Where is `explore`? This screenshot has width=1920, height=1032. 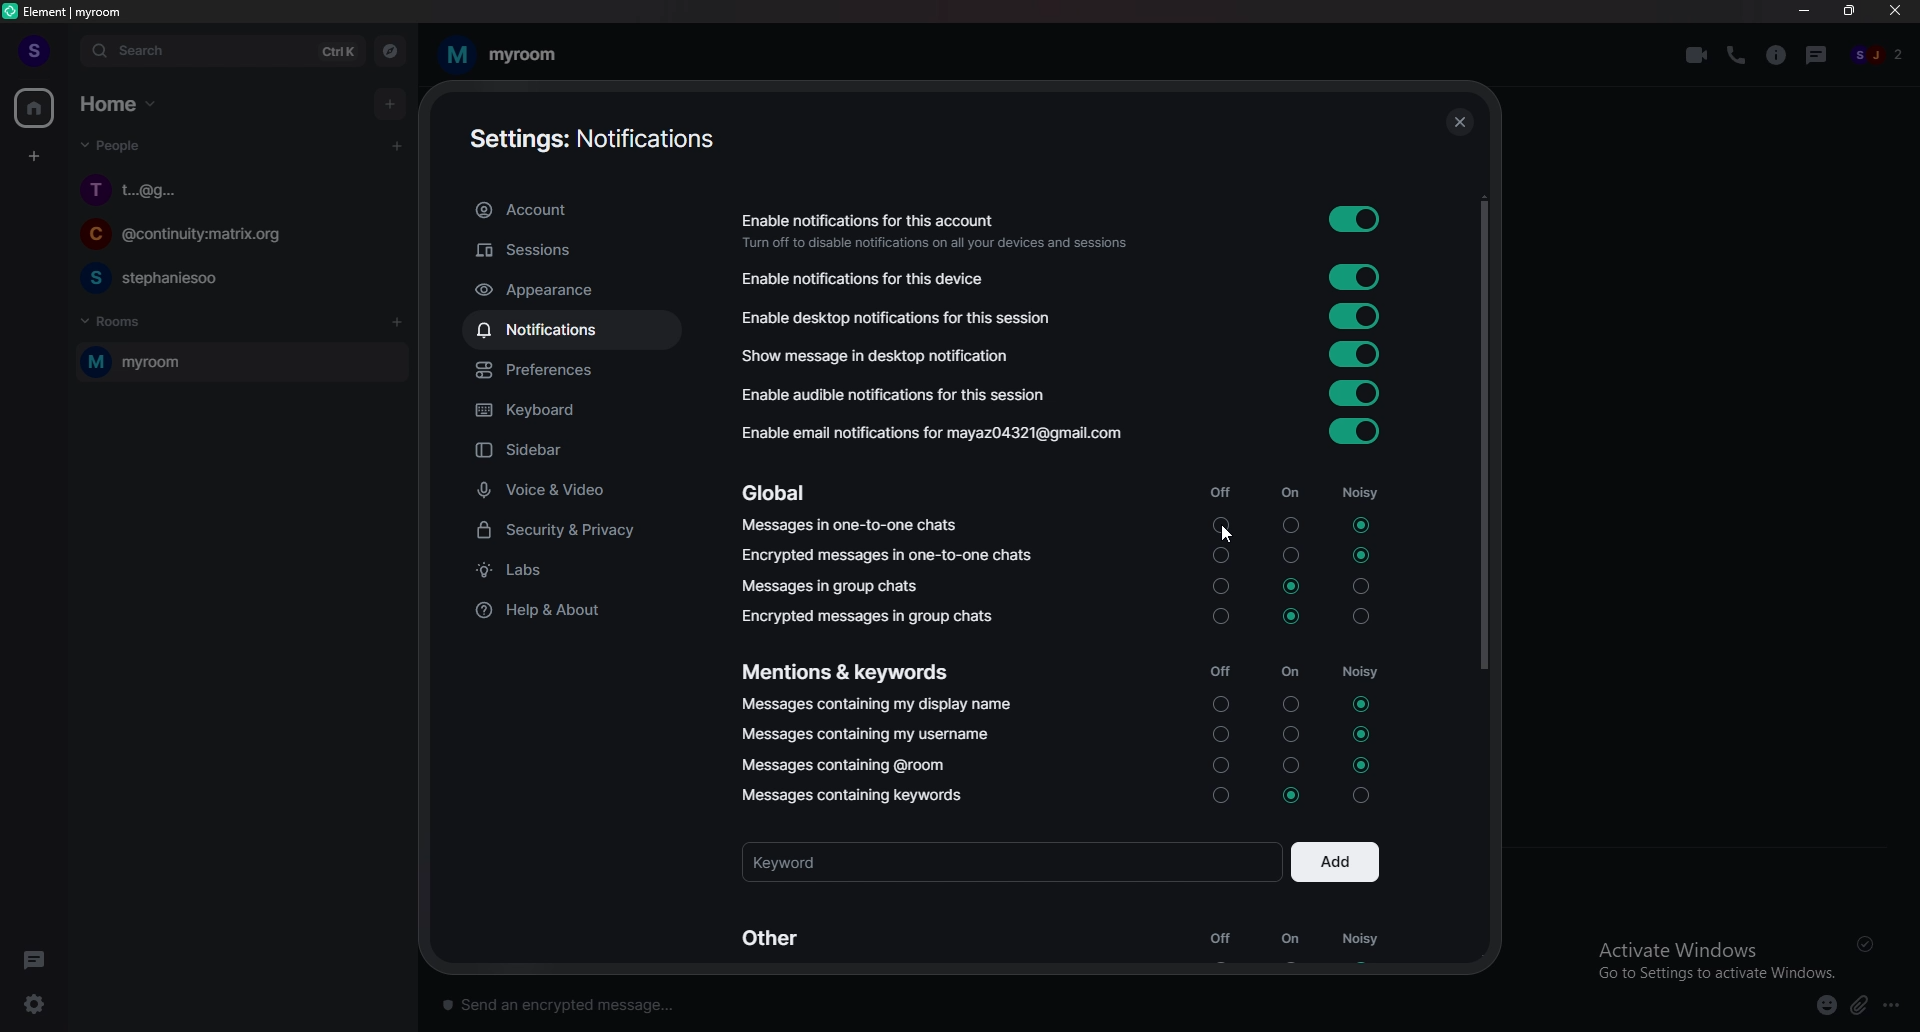 explore is located at coordinates (390, 50).